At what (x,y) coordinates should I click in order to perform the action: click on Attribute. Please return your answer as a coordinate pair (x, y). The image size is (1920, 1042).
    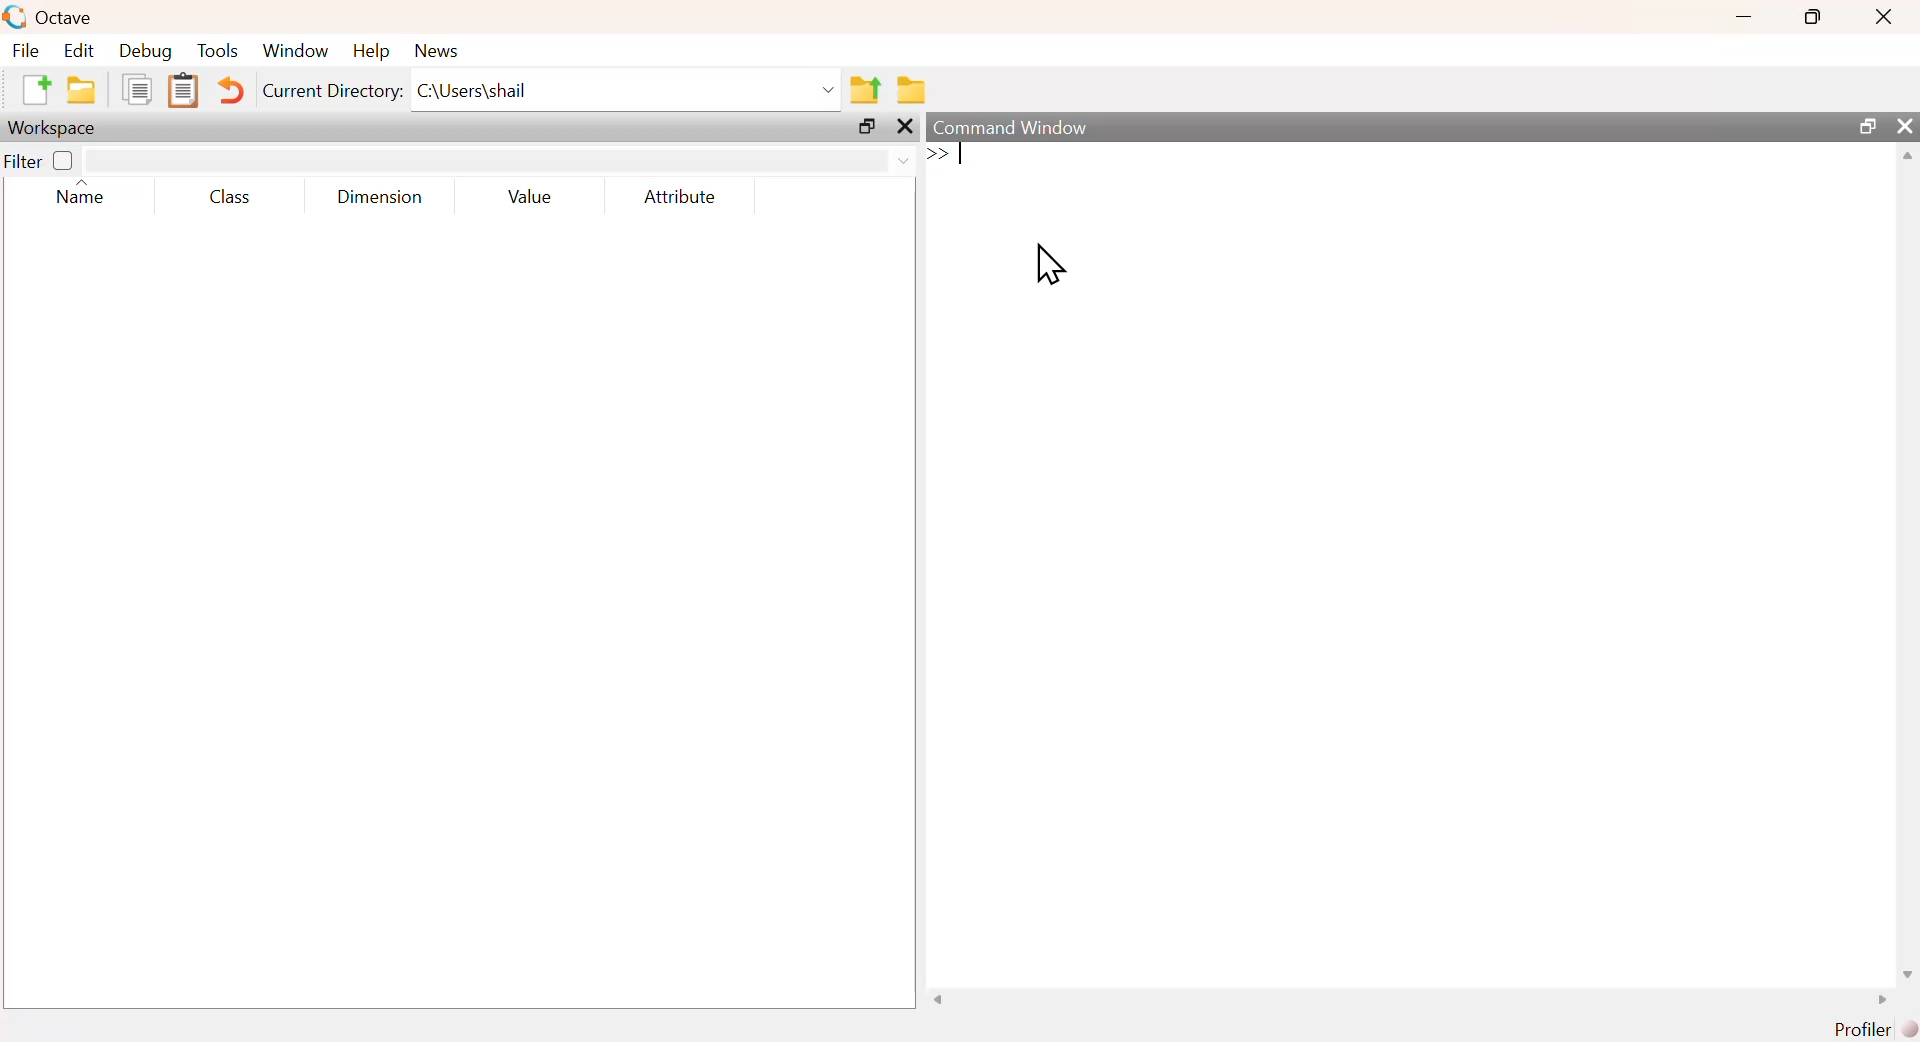
    Looking at the image, I should click on (681, 196).